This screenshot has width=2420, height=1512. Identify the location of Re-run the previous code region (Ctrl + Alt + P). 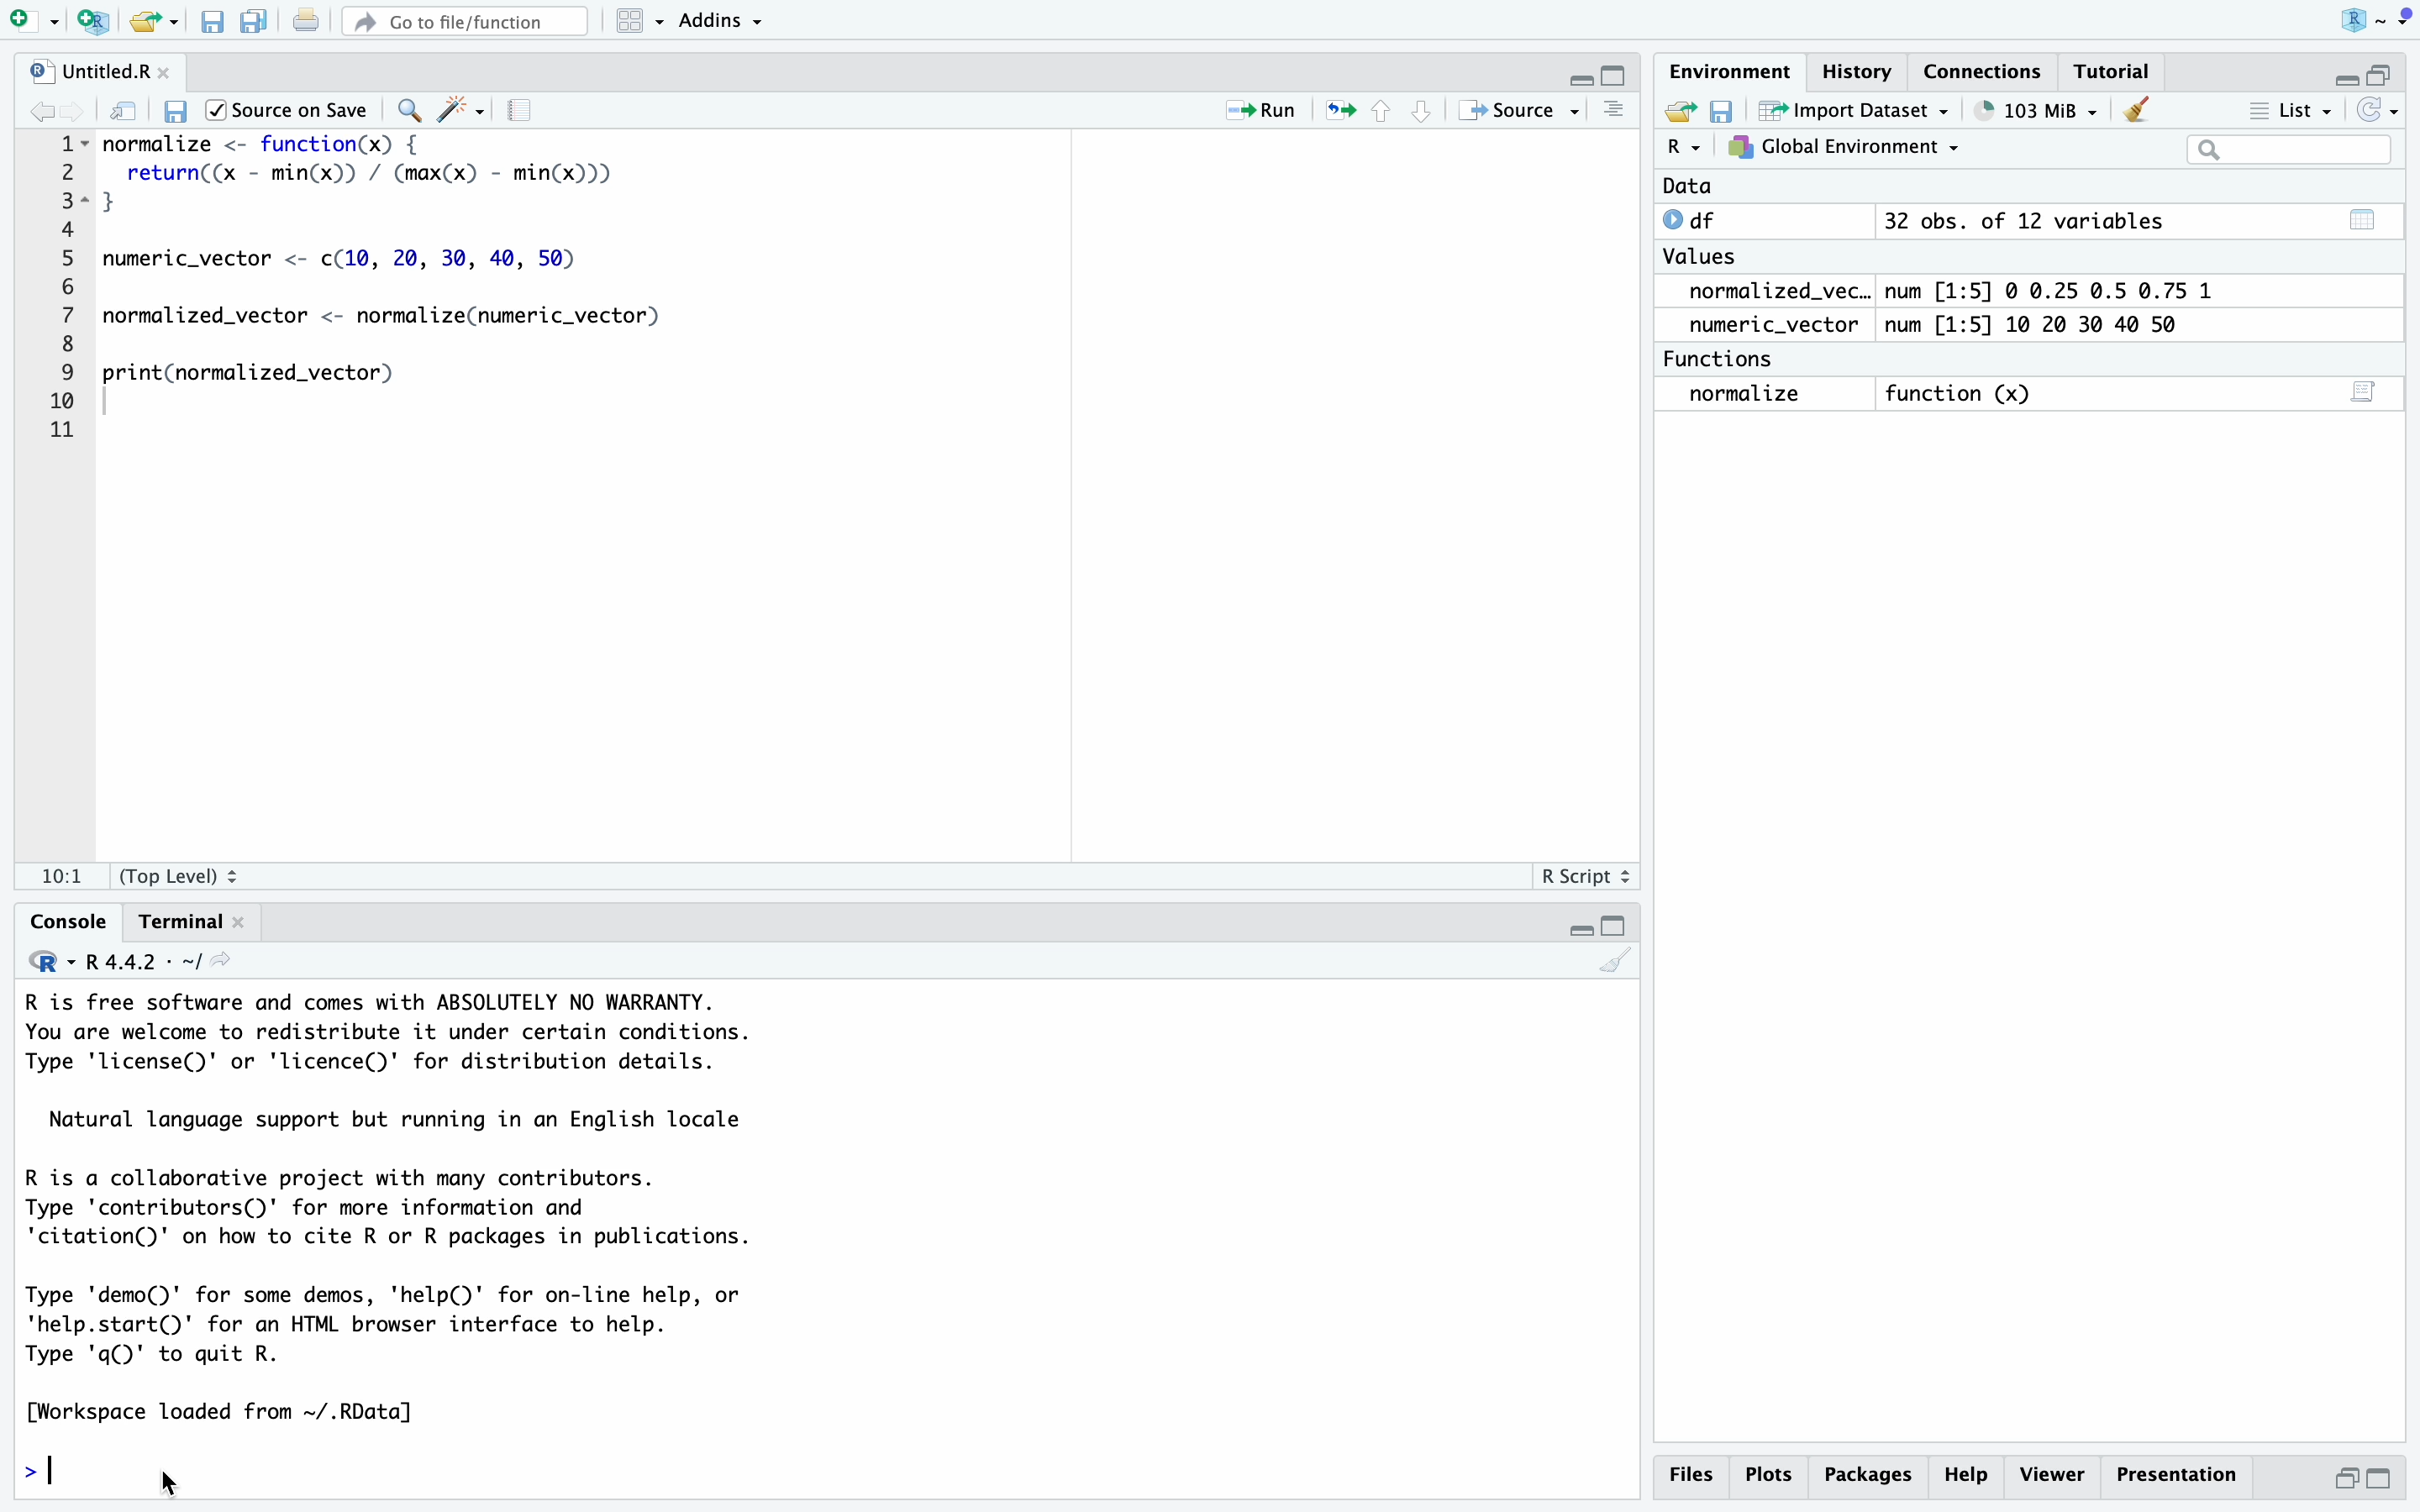
(1340, 112).